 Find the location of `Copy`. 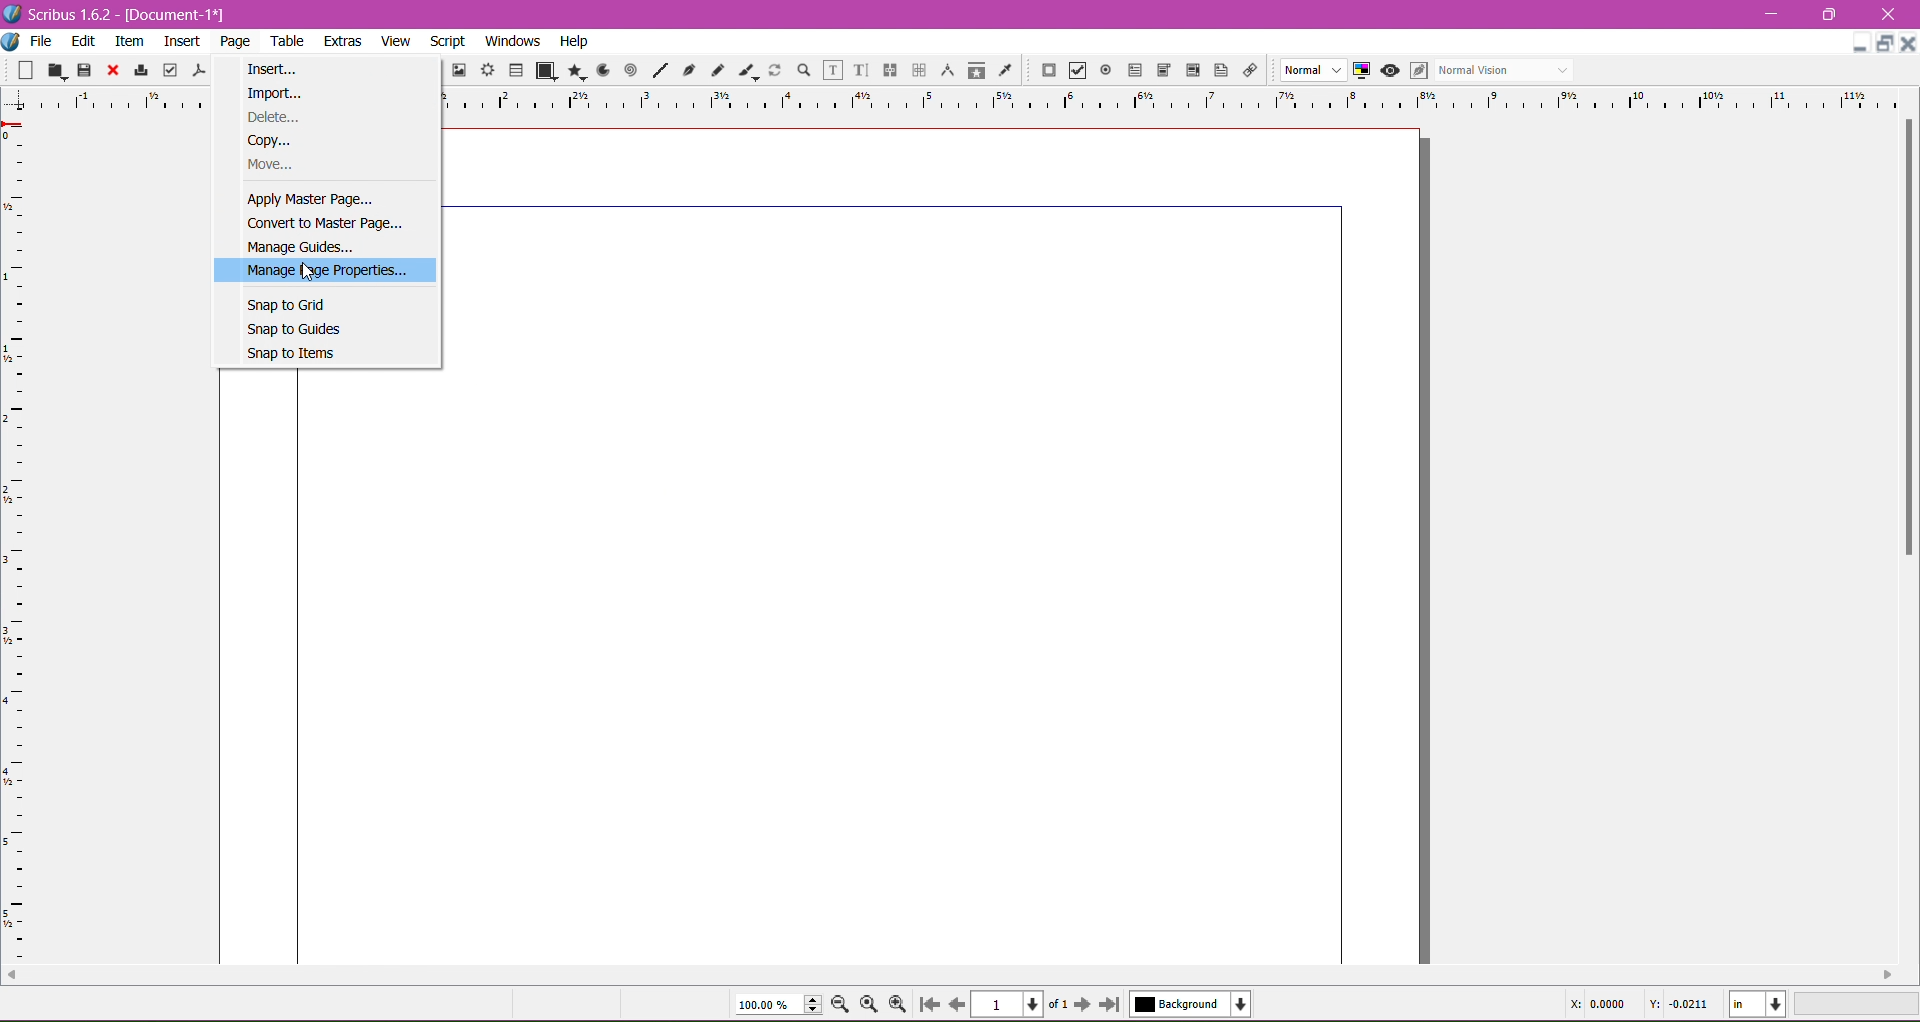

Copy is located at coordinates (279, 142).